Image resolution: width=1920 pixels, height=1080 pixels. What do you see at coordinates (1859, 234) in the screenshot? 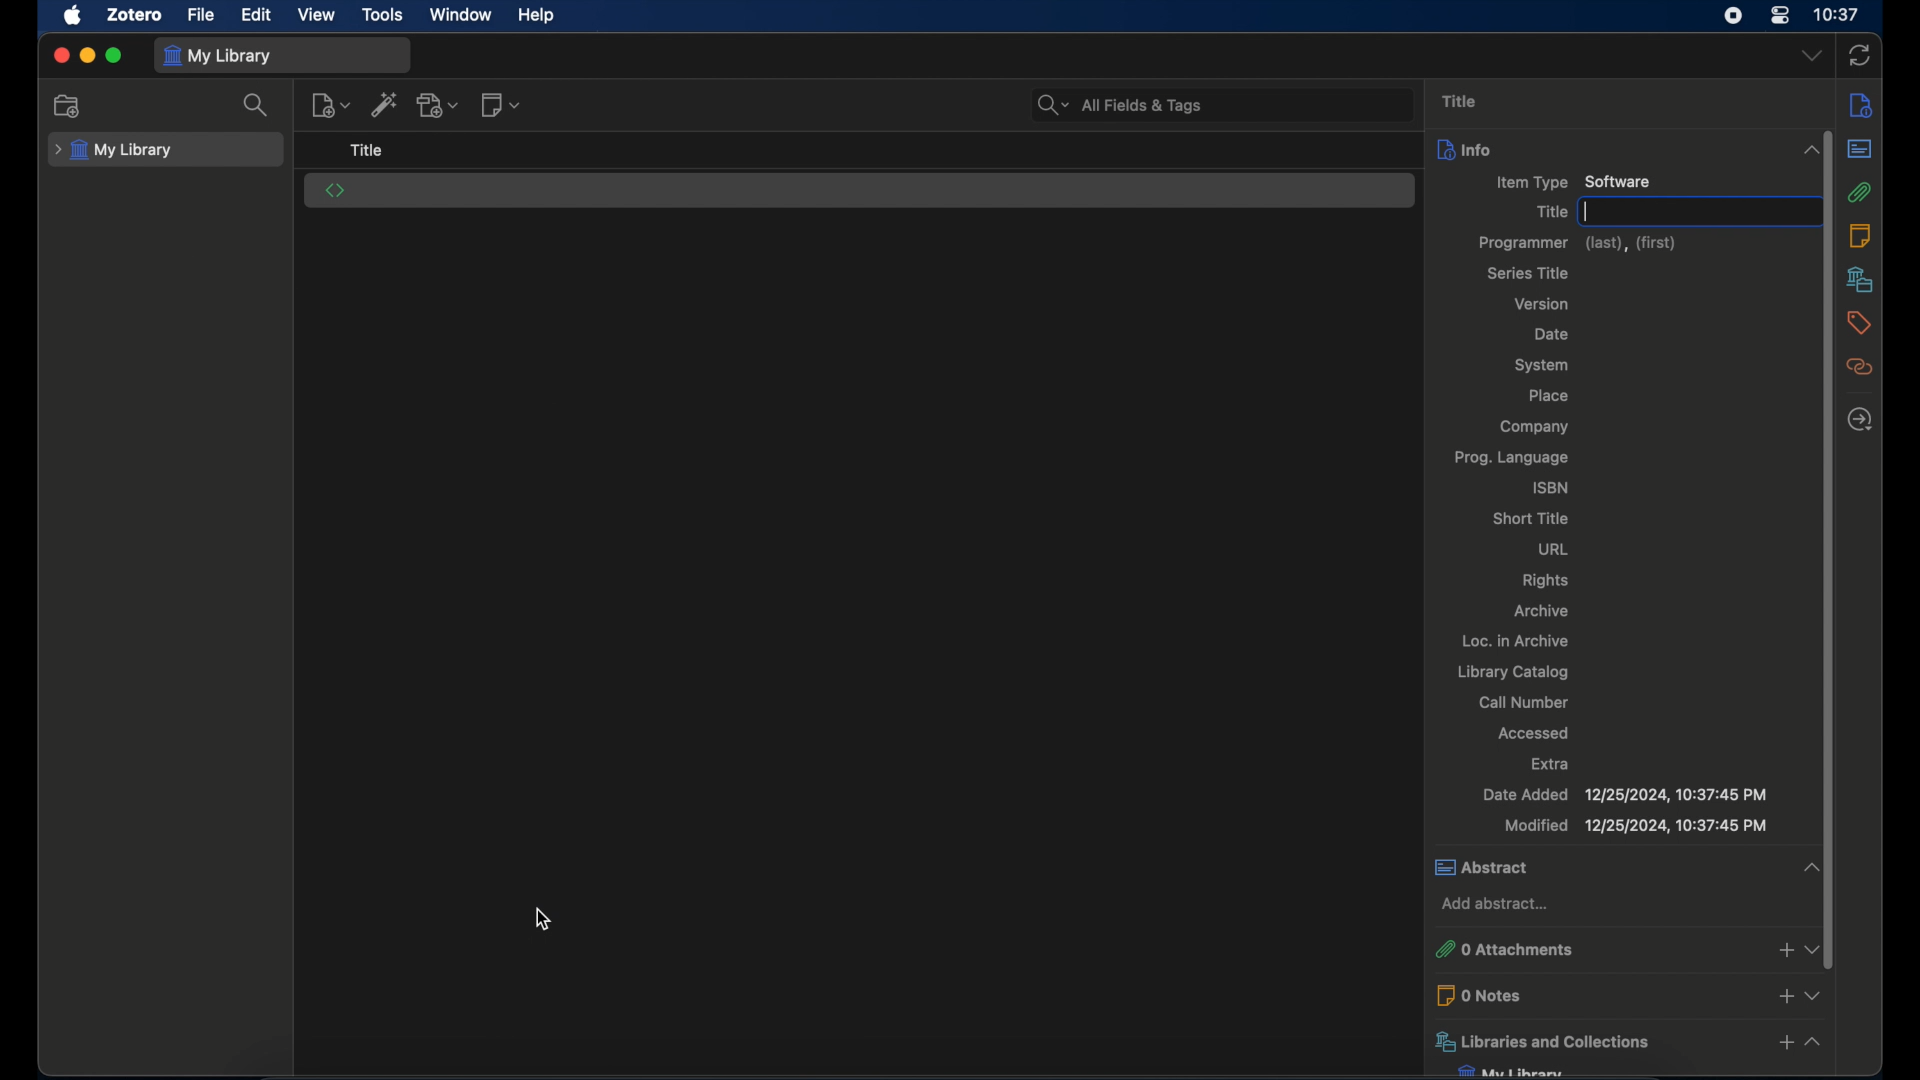
I see `notes` at bounding box center [1859, 234].